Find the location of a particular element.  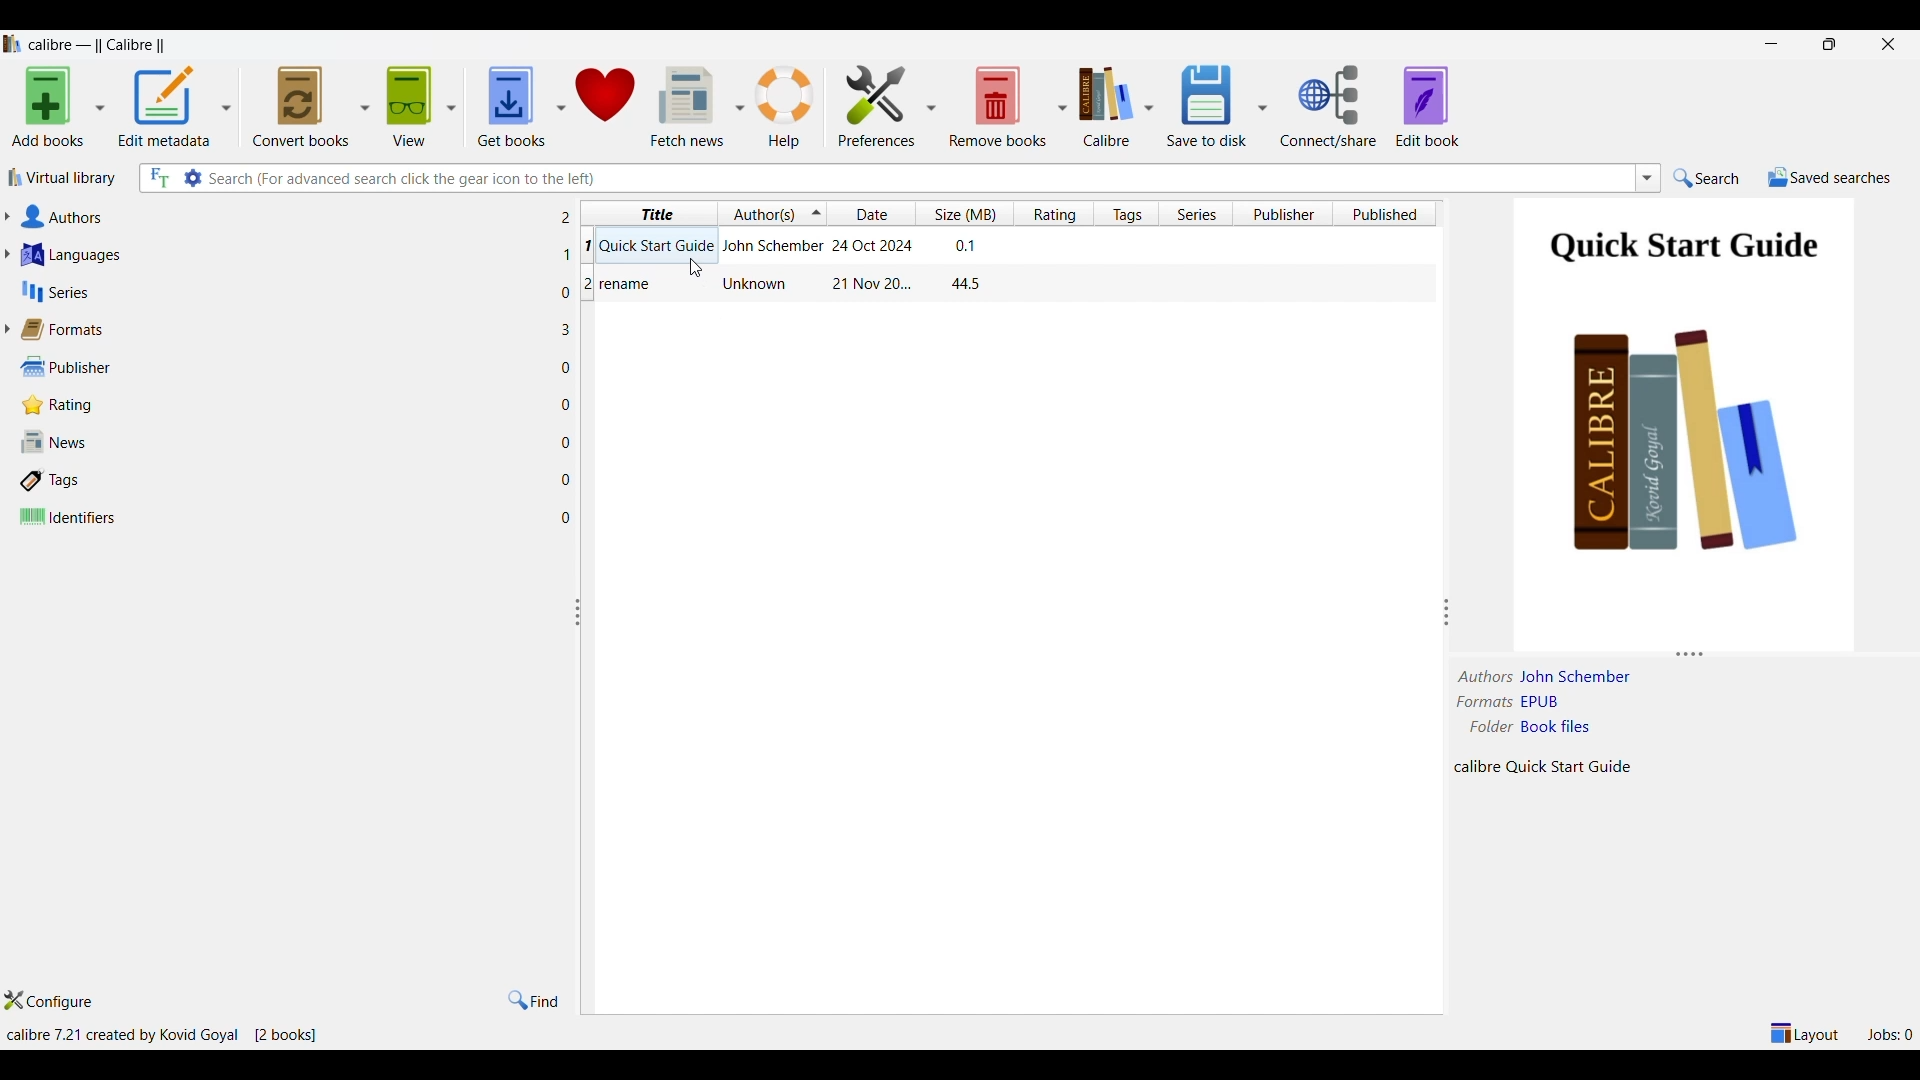

Formats is located at coordinates (286, 330).